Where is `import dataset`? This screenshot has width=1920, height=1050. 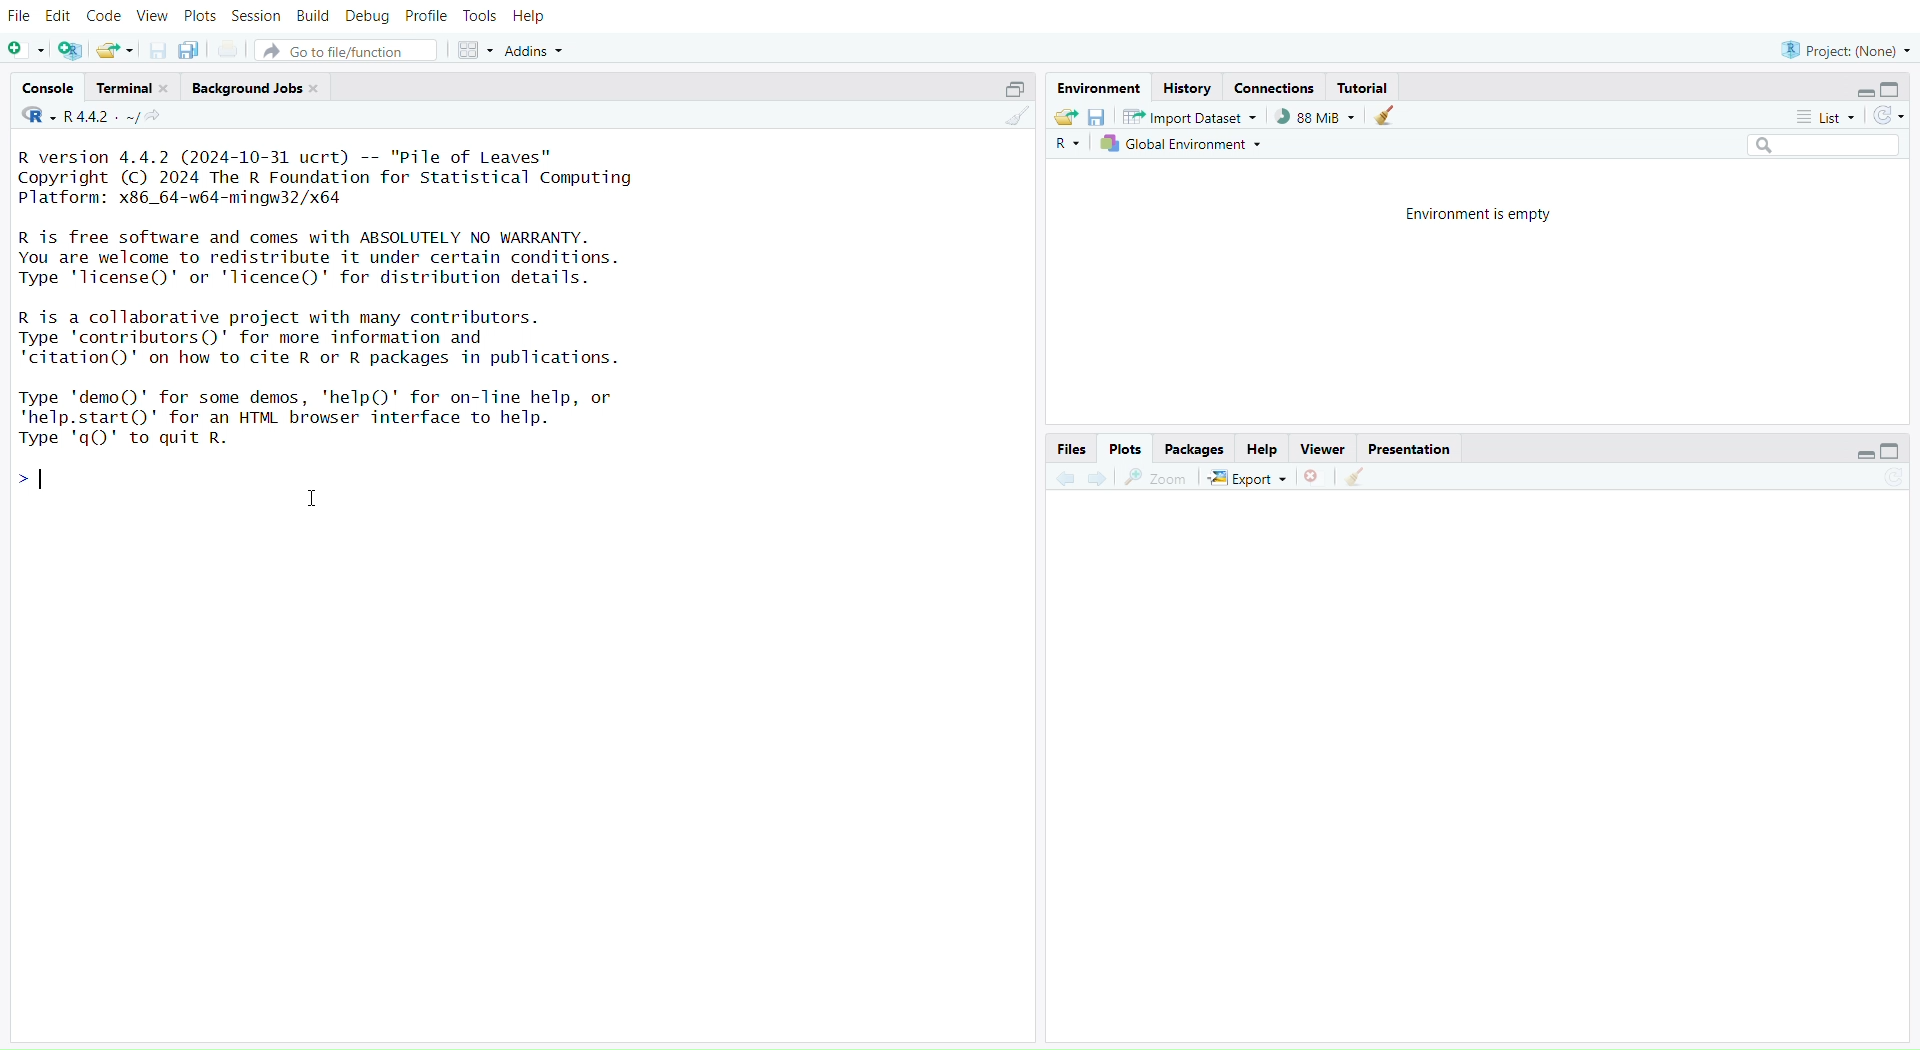
import dataset is located at coordinates (1190, 118).